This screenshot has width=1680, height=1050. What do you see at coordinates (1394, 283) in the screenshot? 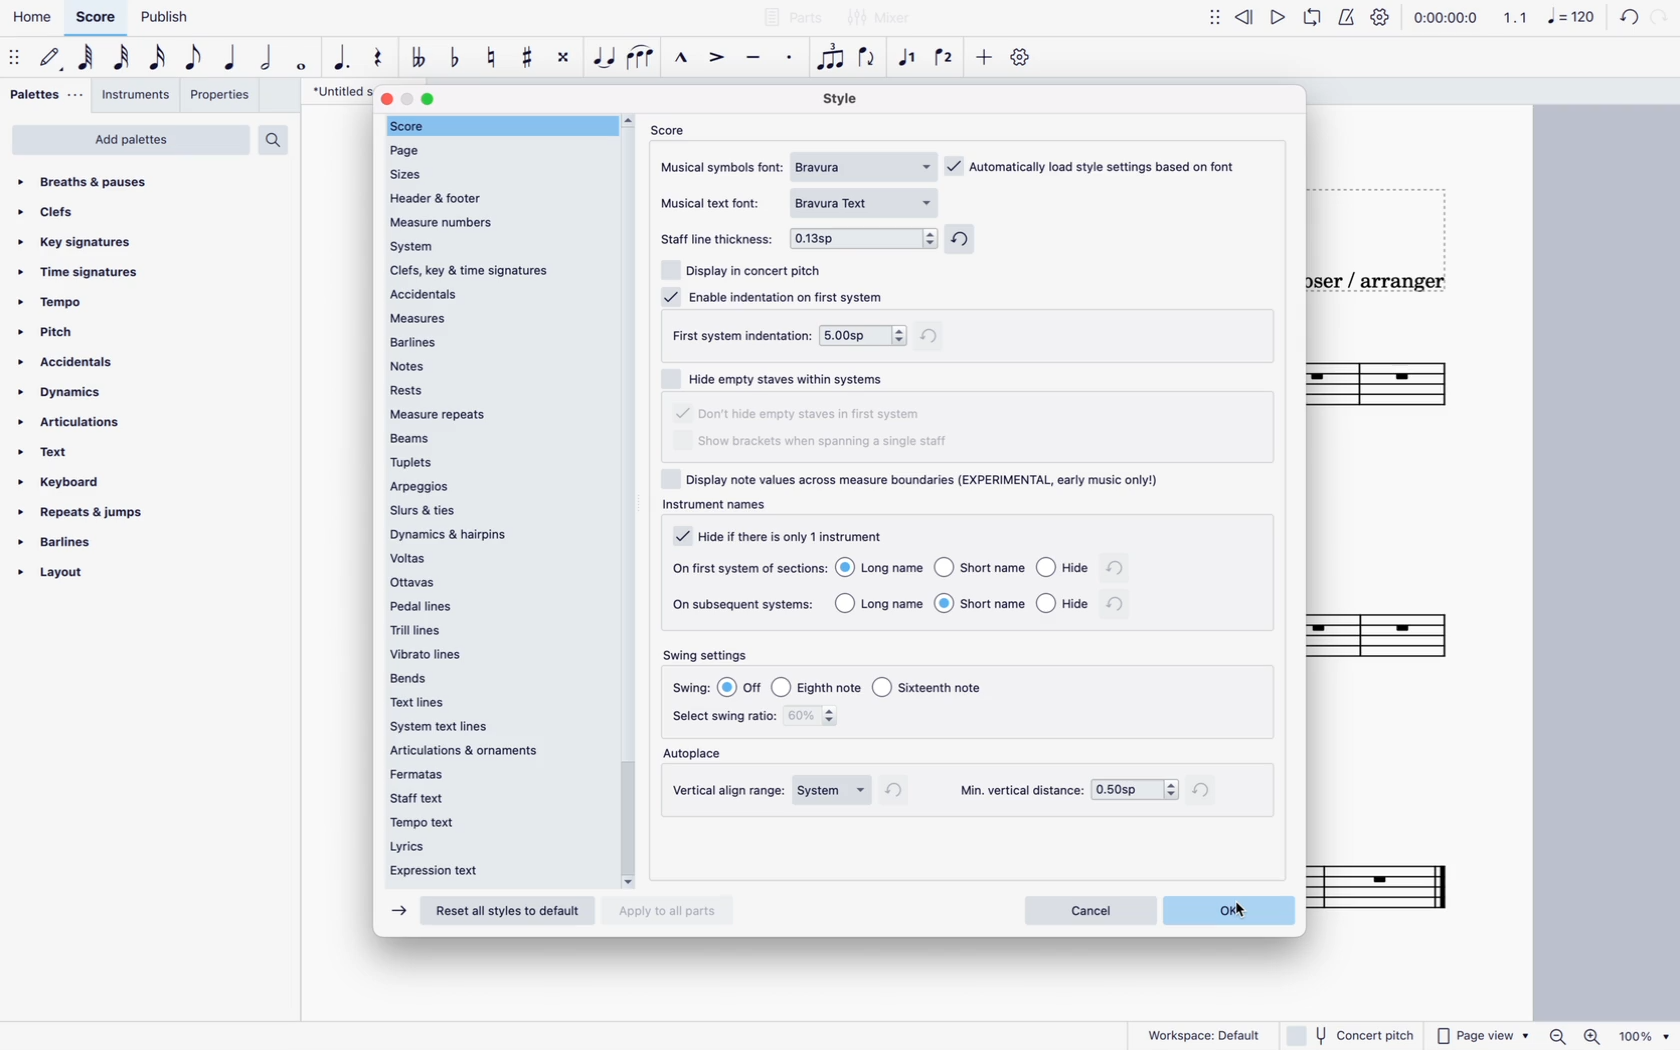
I see `composer / arranger` at bounding box center [1394, 283].